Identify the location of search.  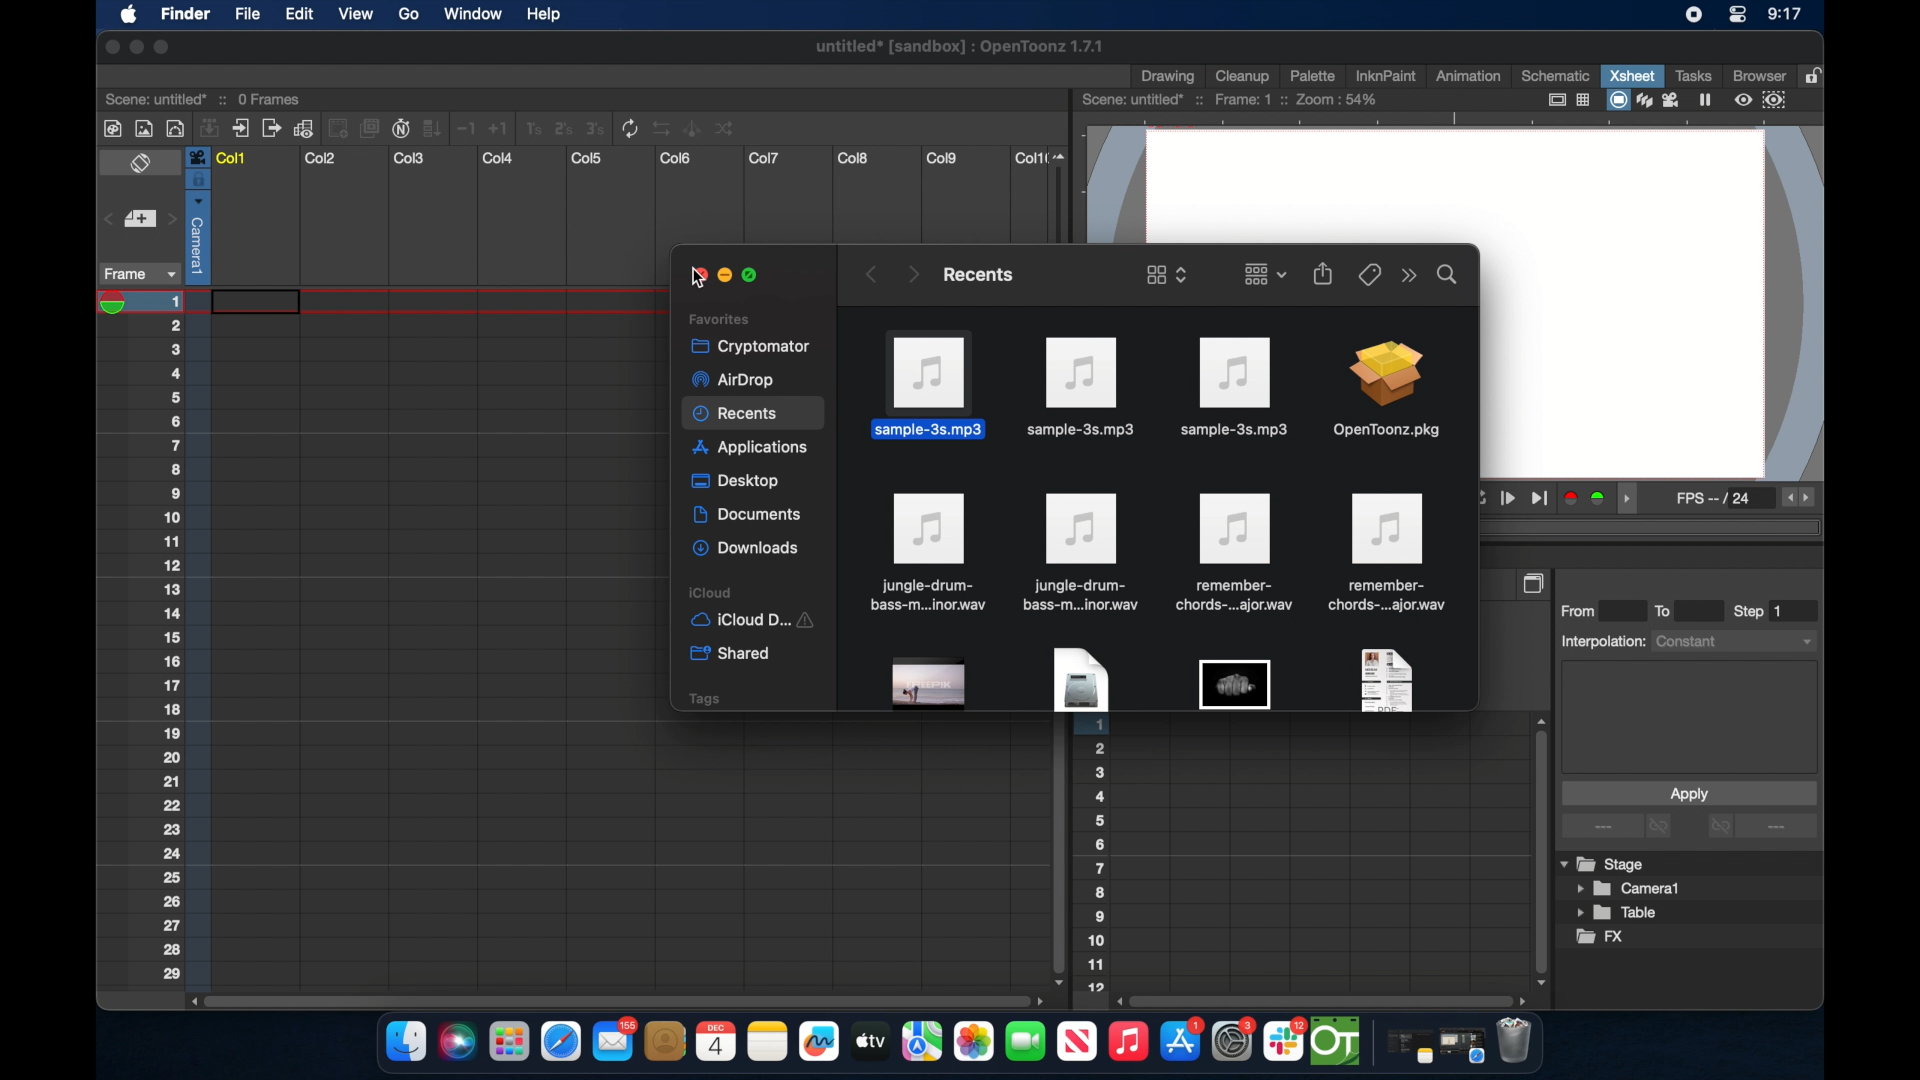
(1448, 273).